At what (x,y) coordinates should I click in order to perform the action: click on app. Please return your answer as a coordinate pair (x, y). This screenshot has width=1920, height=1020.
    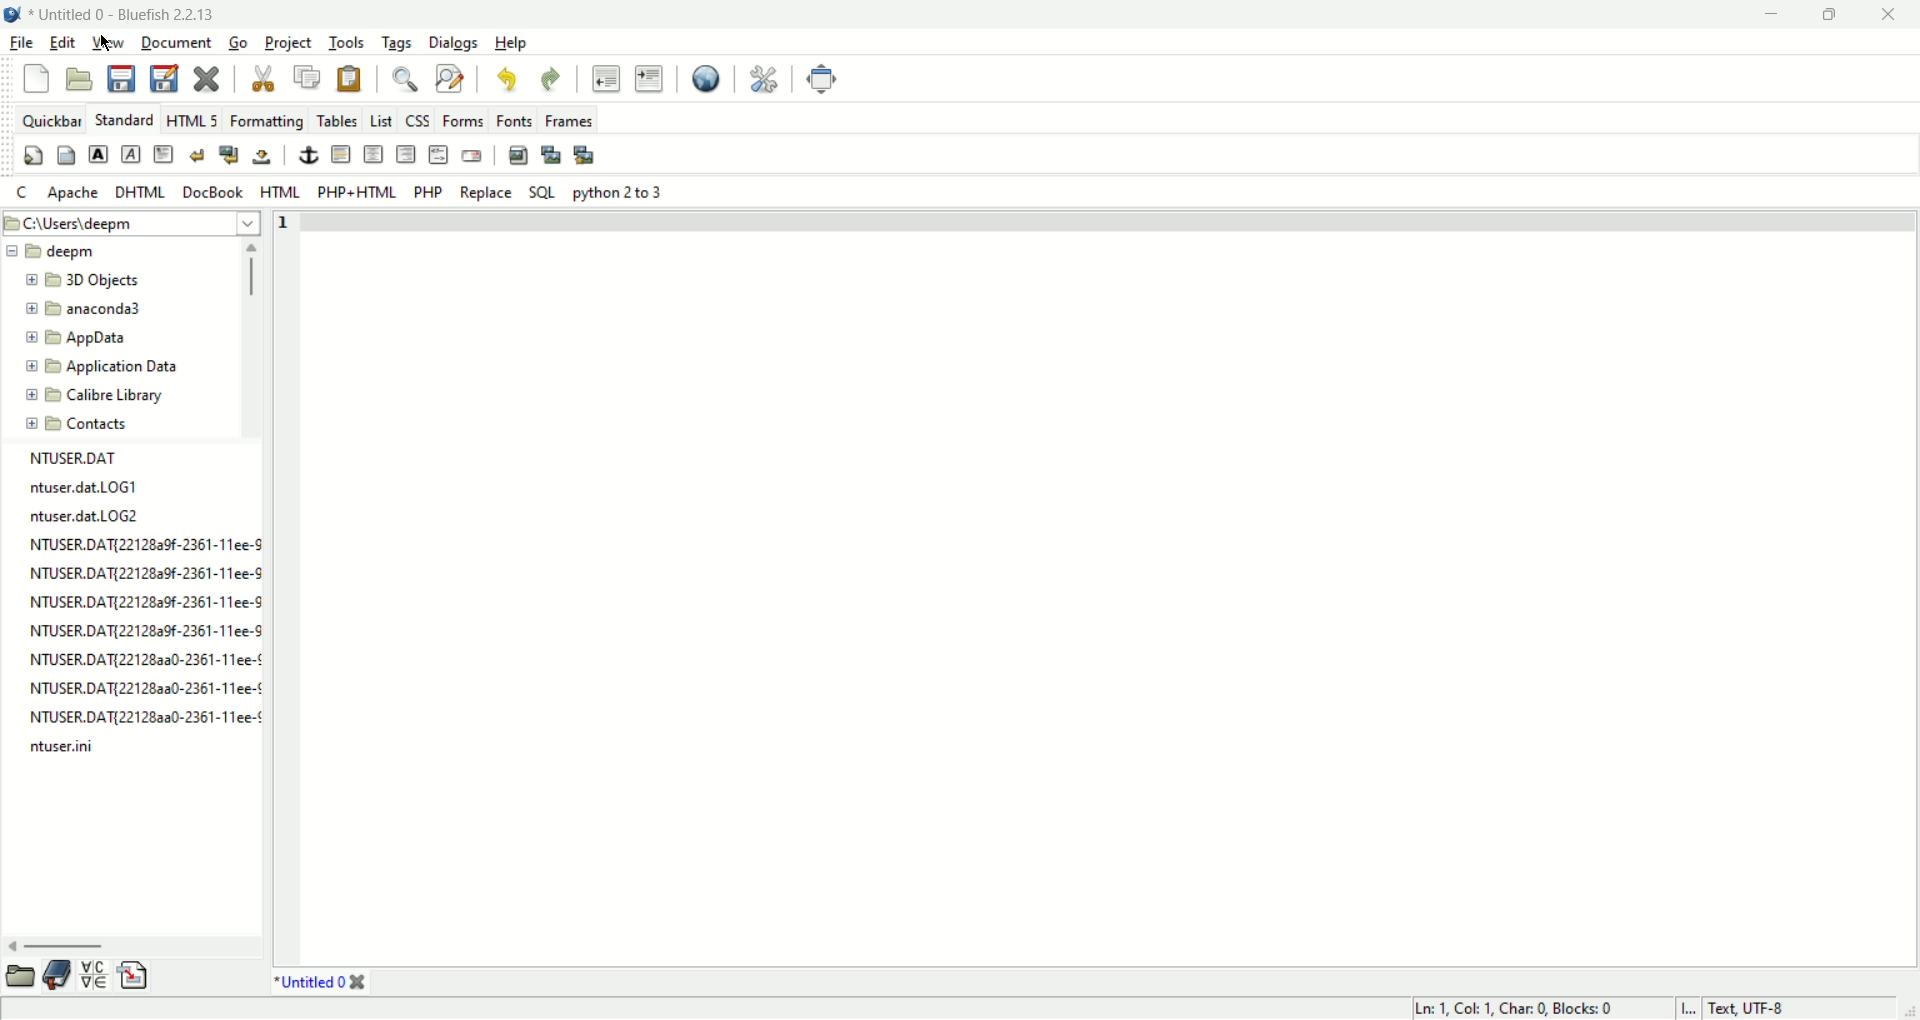
    Looking at the image, I should click on (80, 339).